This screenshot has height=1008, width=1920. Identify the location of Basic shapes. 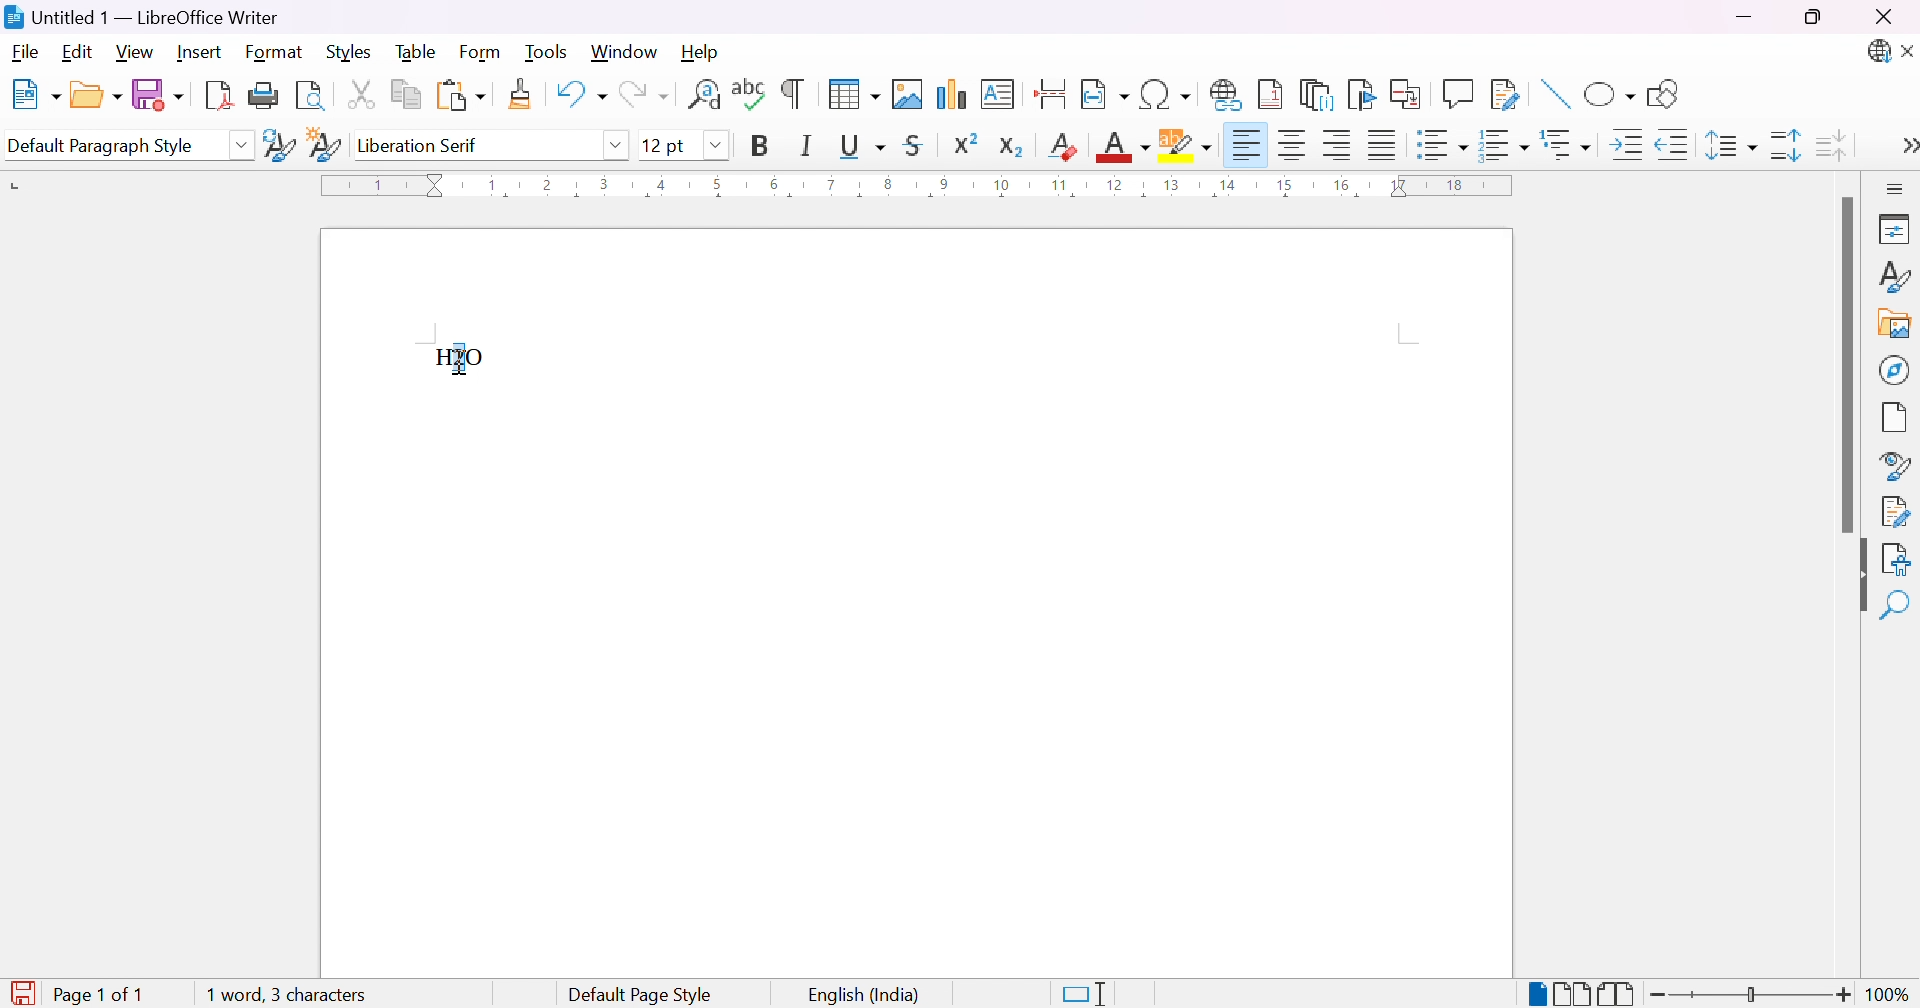
(1609, 98).